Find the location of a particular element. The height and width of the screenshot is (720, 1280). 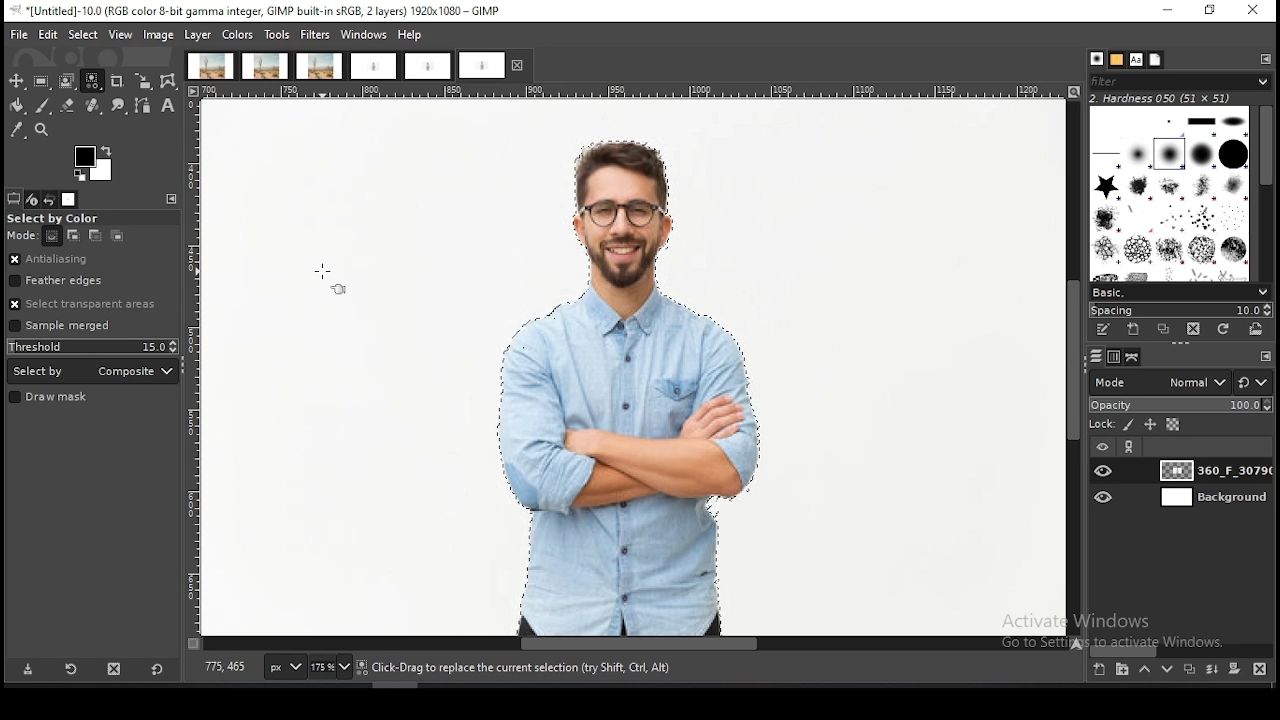

delete brush is located at coordinates (1194, 330).